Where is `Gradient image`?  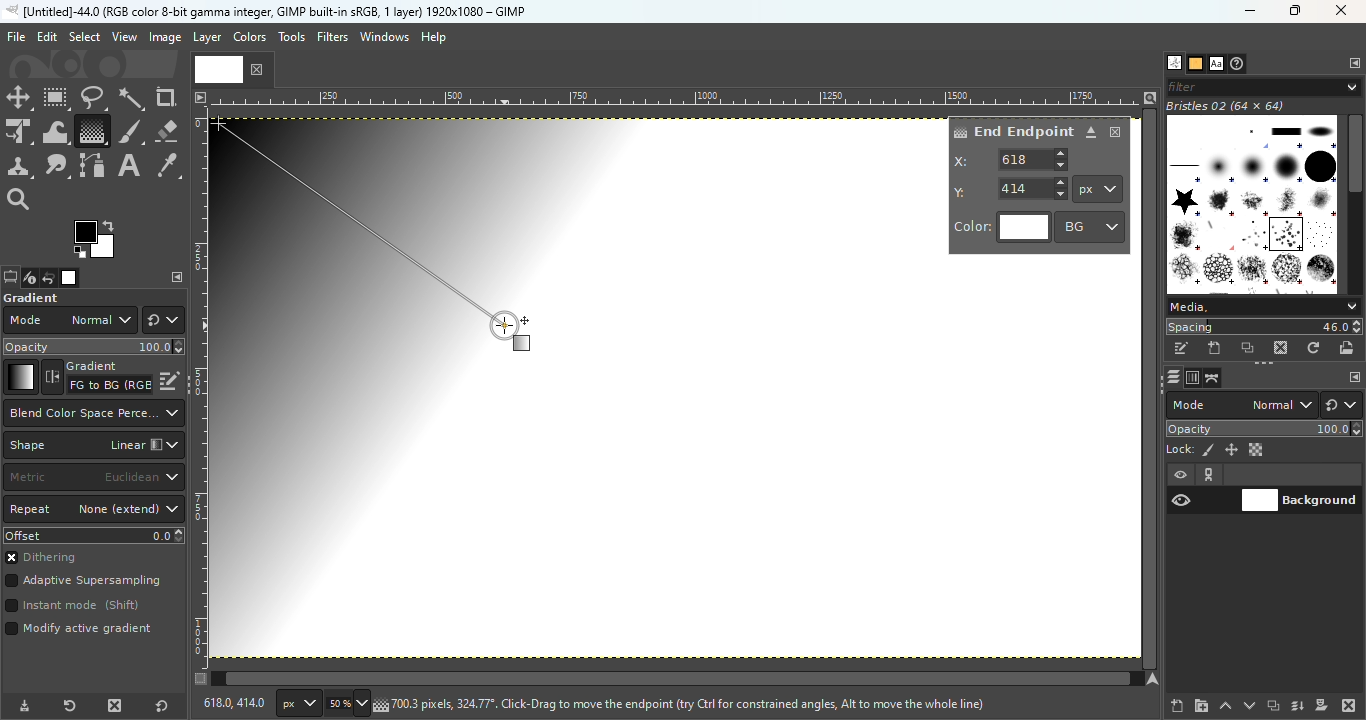 Gradient image is located at coordinates (428, 383).